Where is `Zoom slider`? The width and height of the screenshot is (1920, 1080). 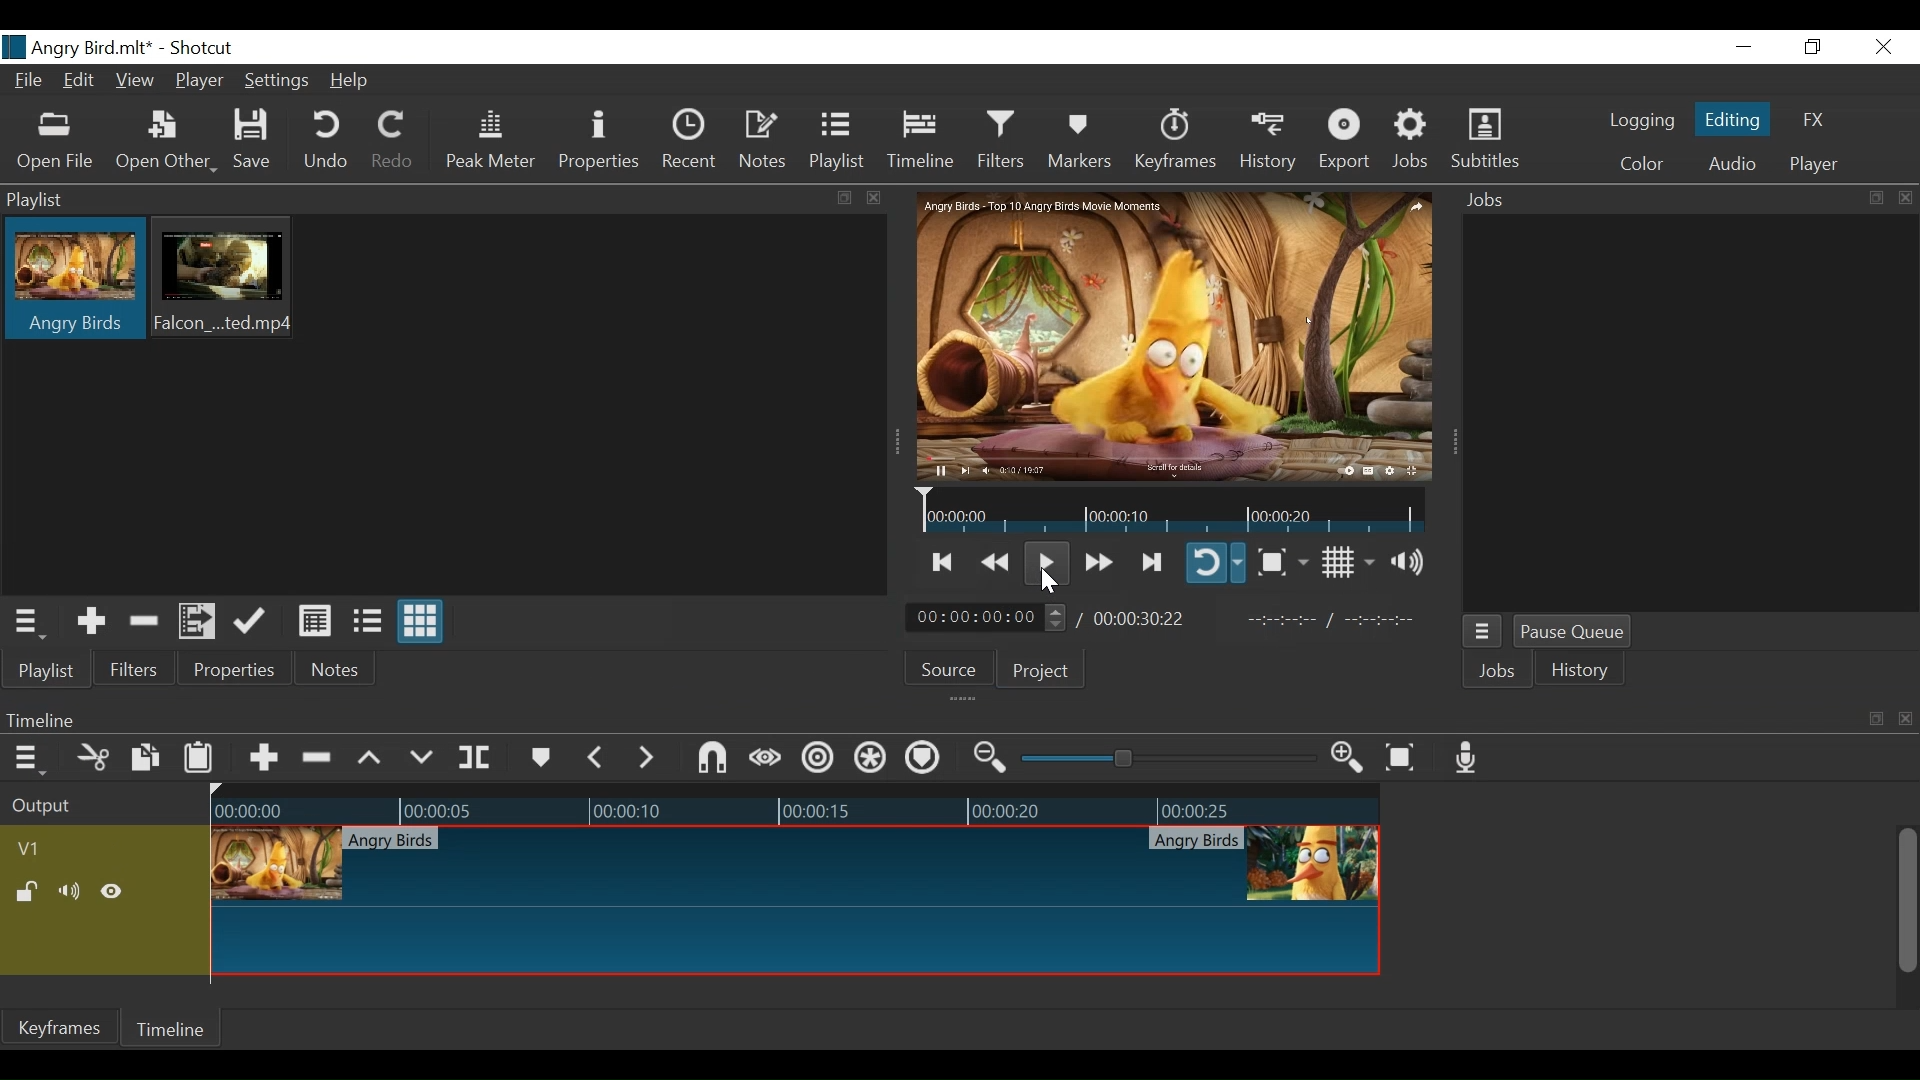 Zoom slider is located at coordinates (1165, 761).